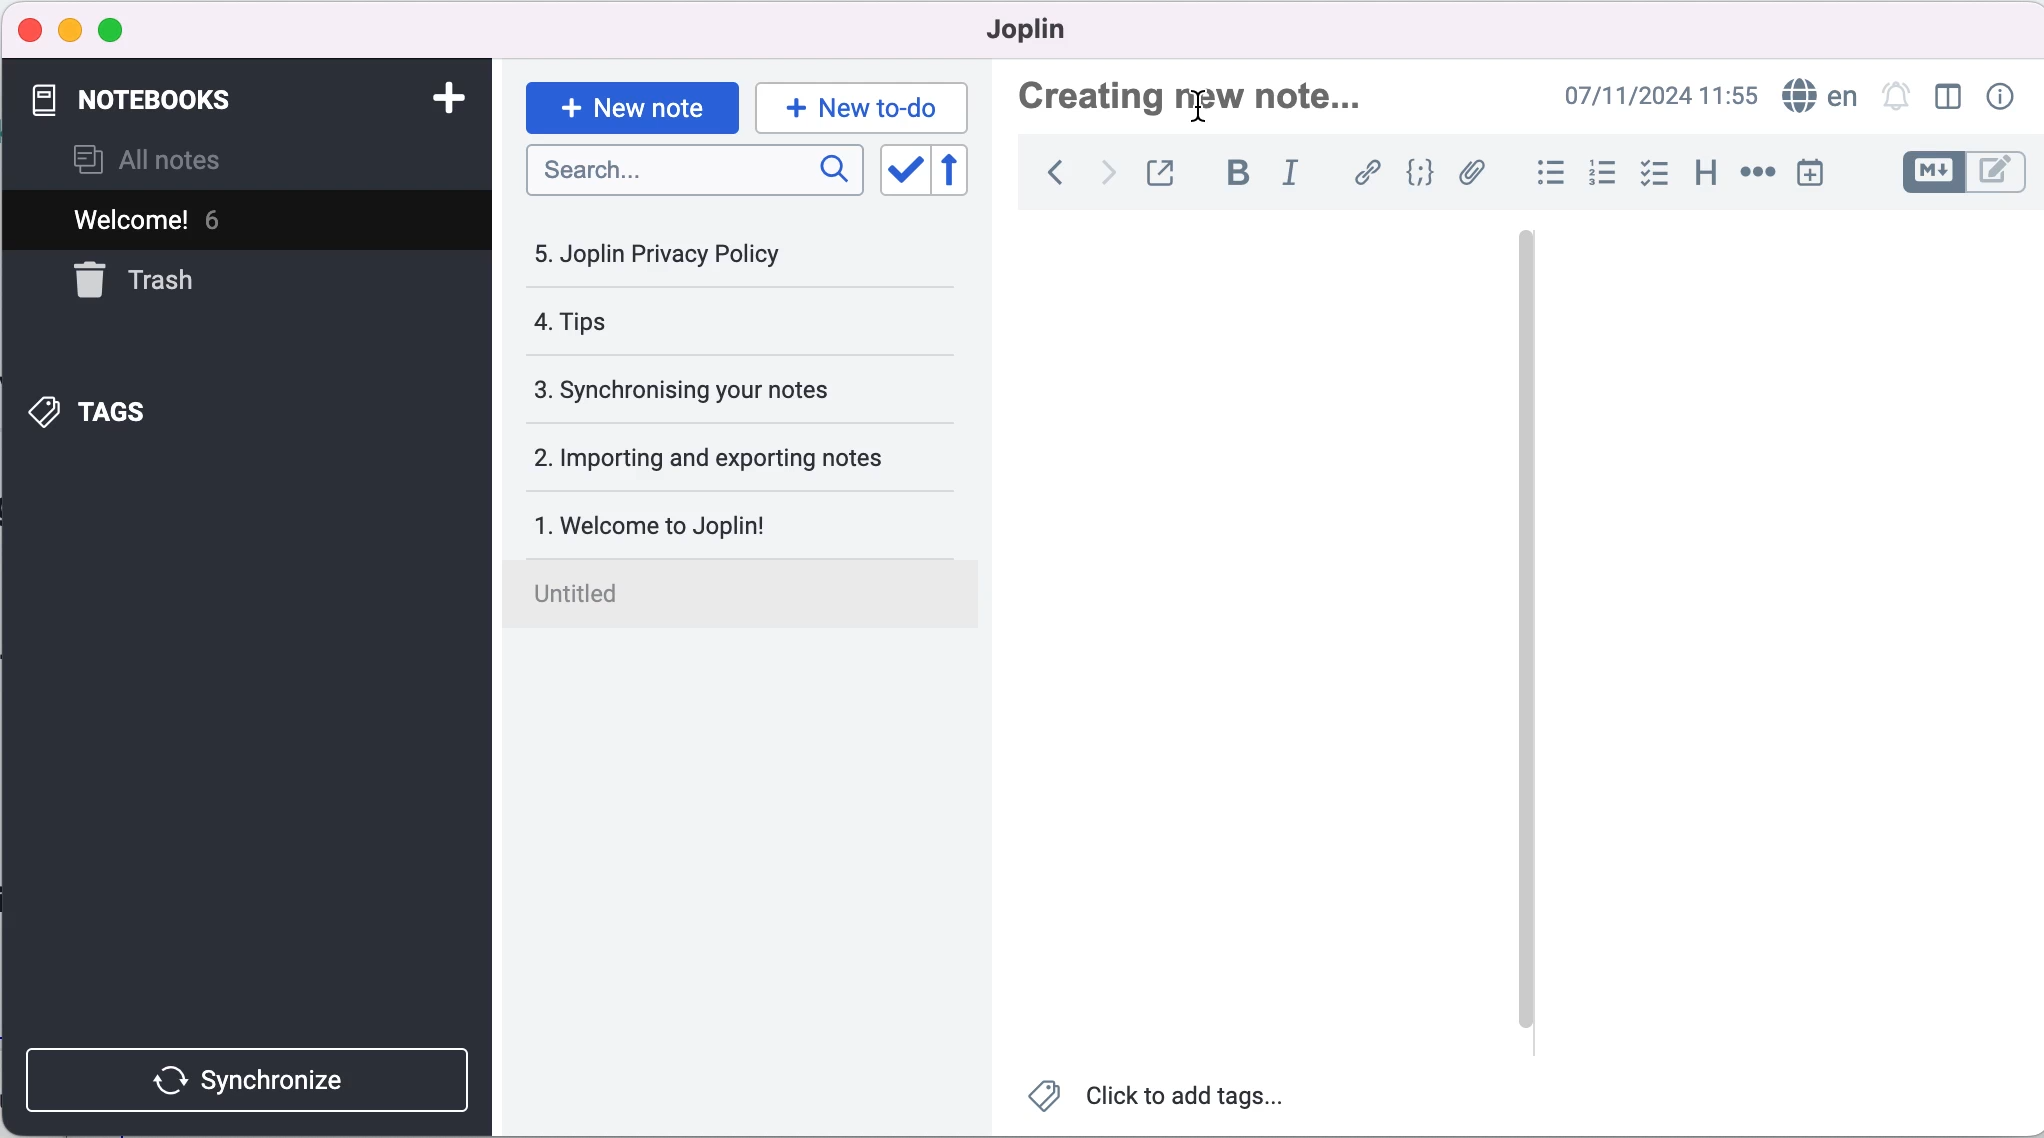  Describe the element at coordinates (180, 159) in the screenshot. I see `all notes` at that location.